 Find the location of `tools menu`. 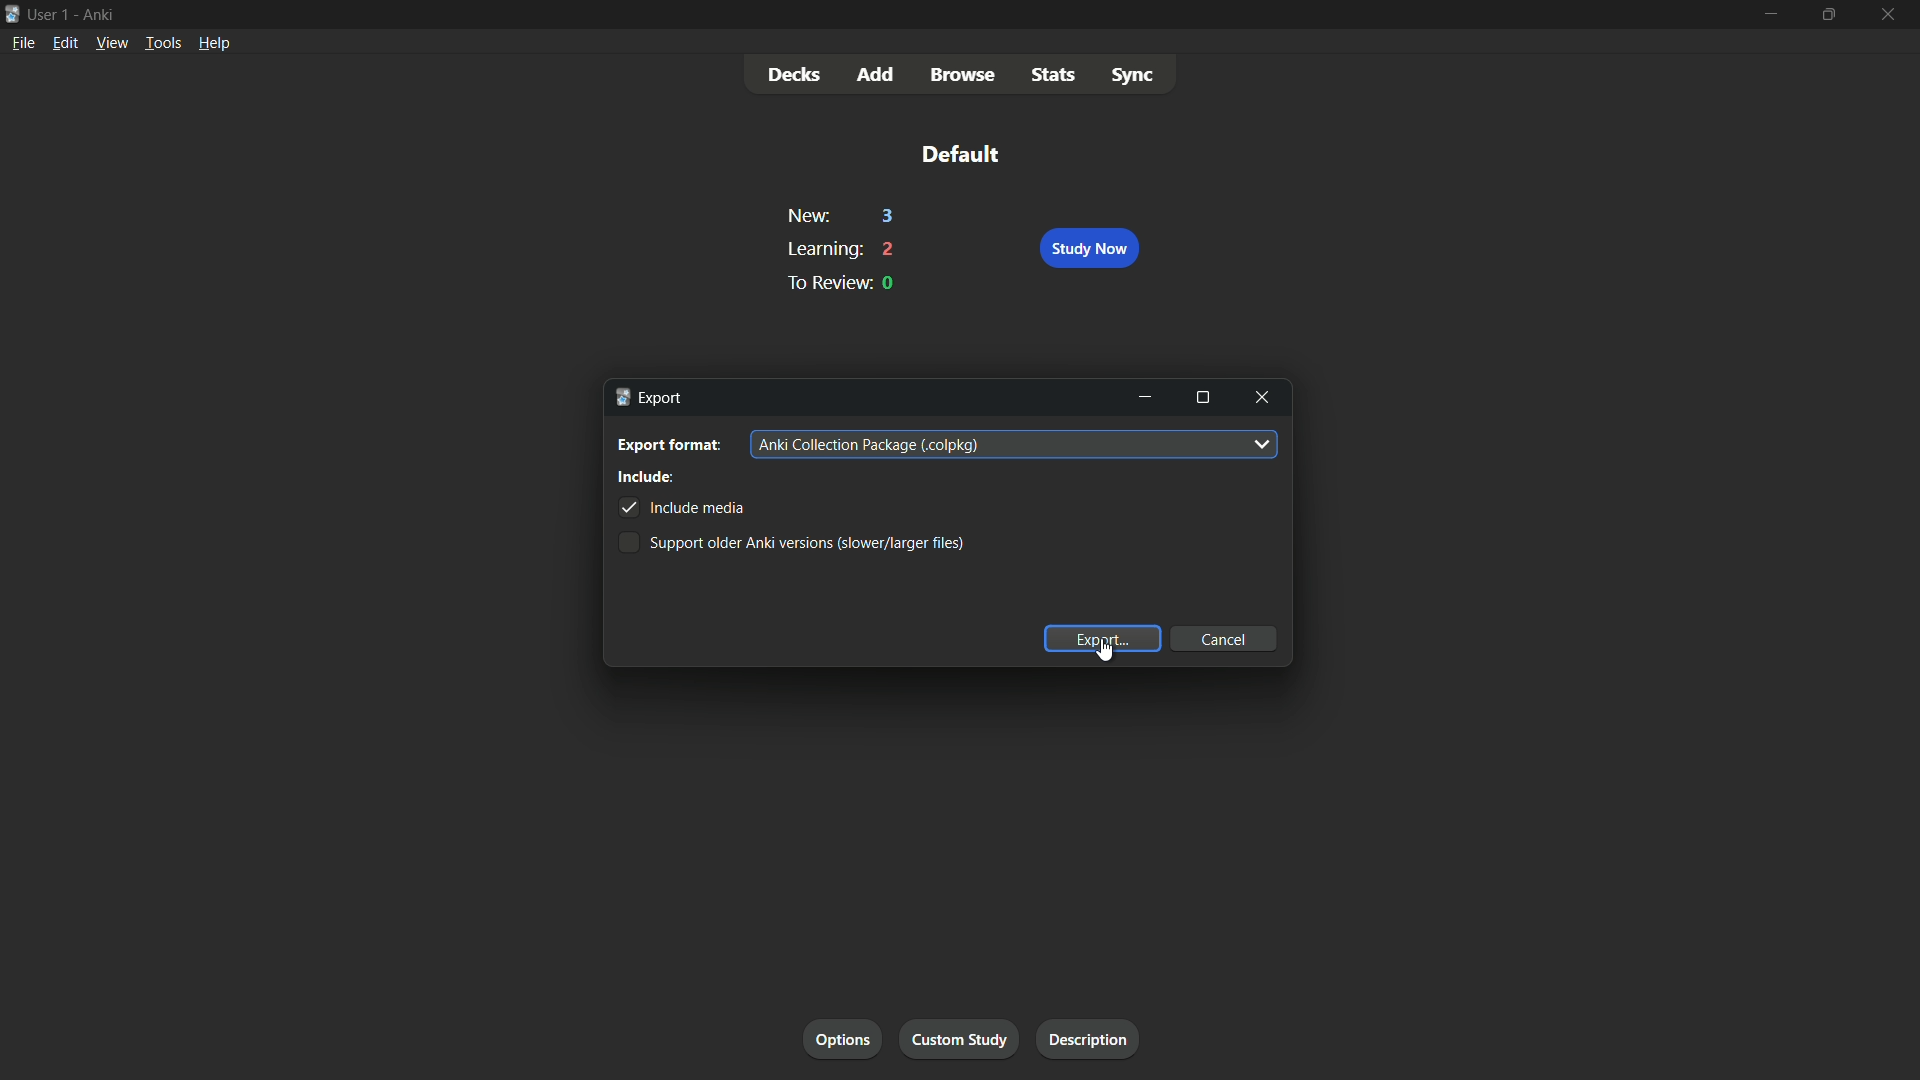

tools menu is located at coordinates (161, 43).